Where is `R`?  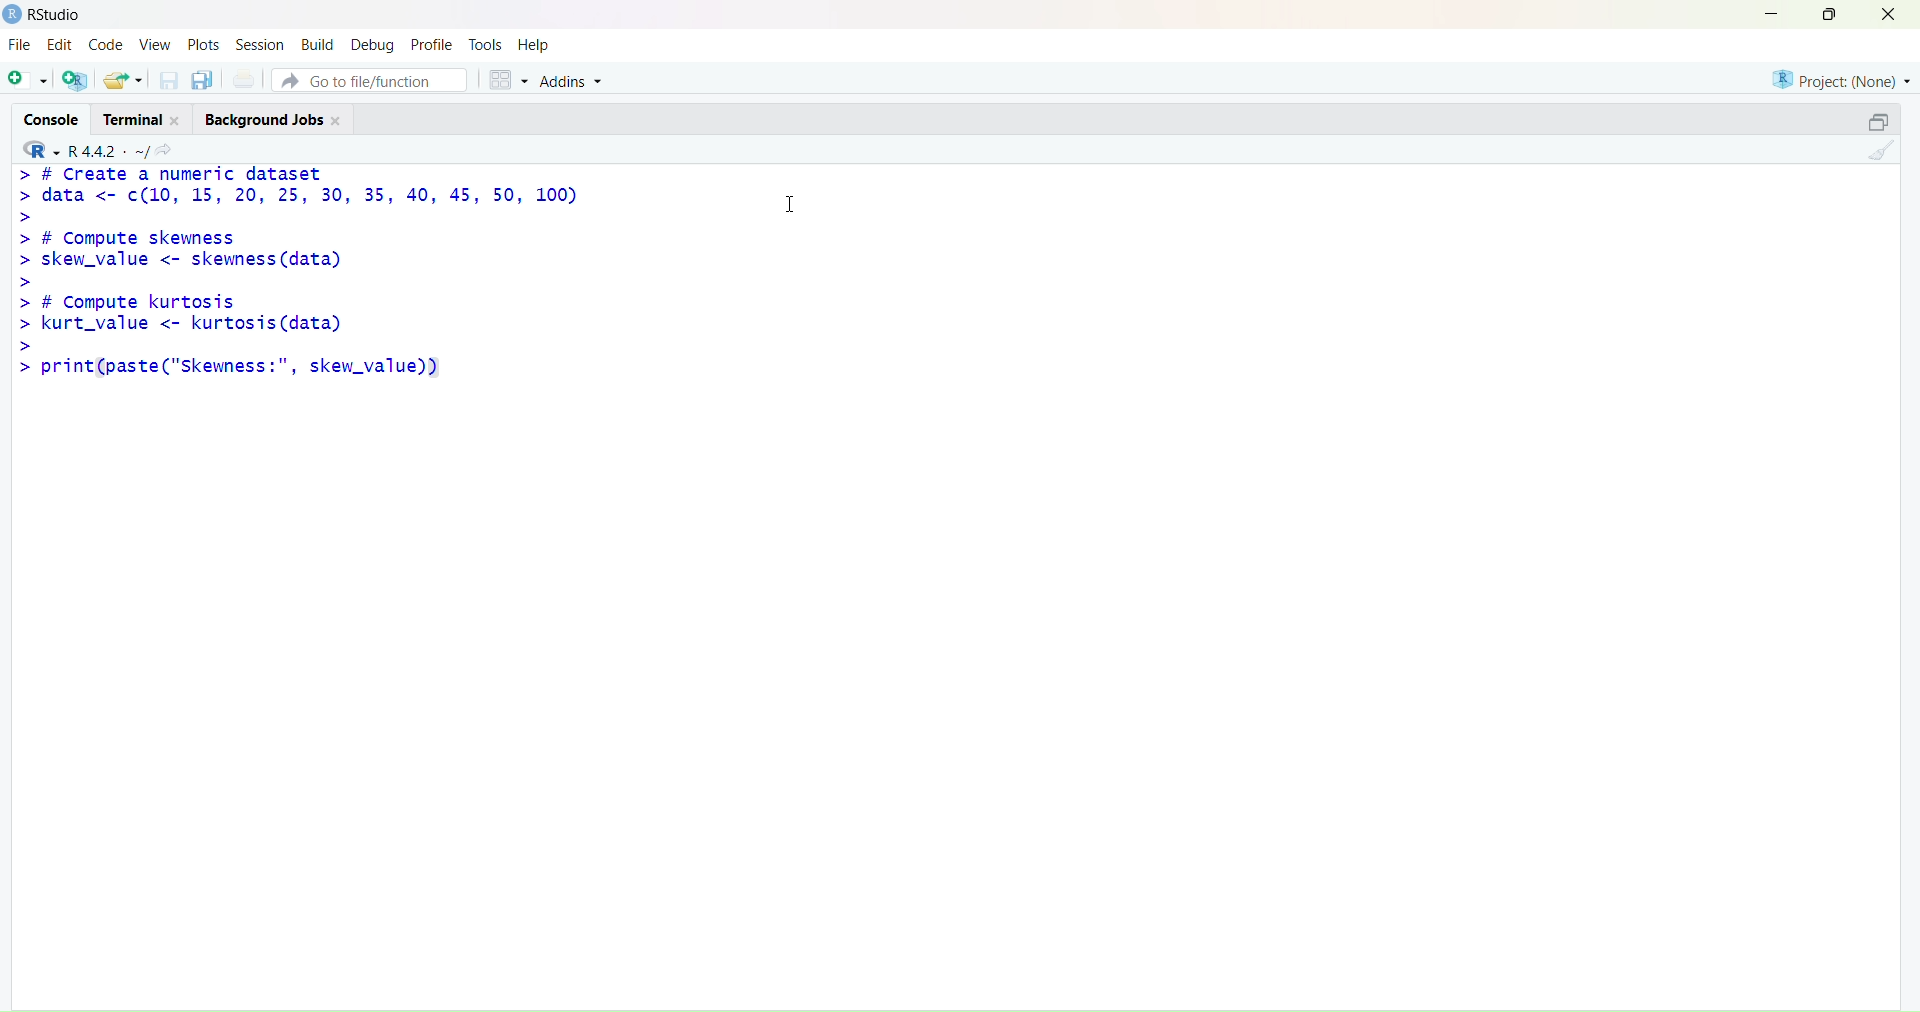 R is located at coordinates (36, 149).